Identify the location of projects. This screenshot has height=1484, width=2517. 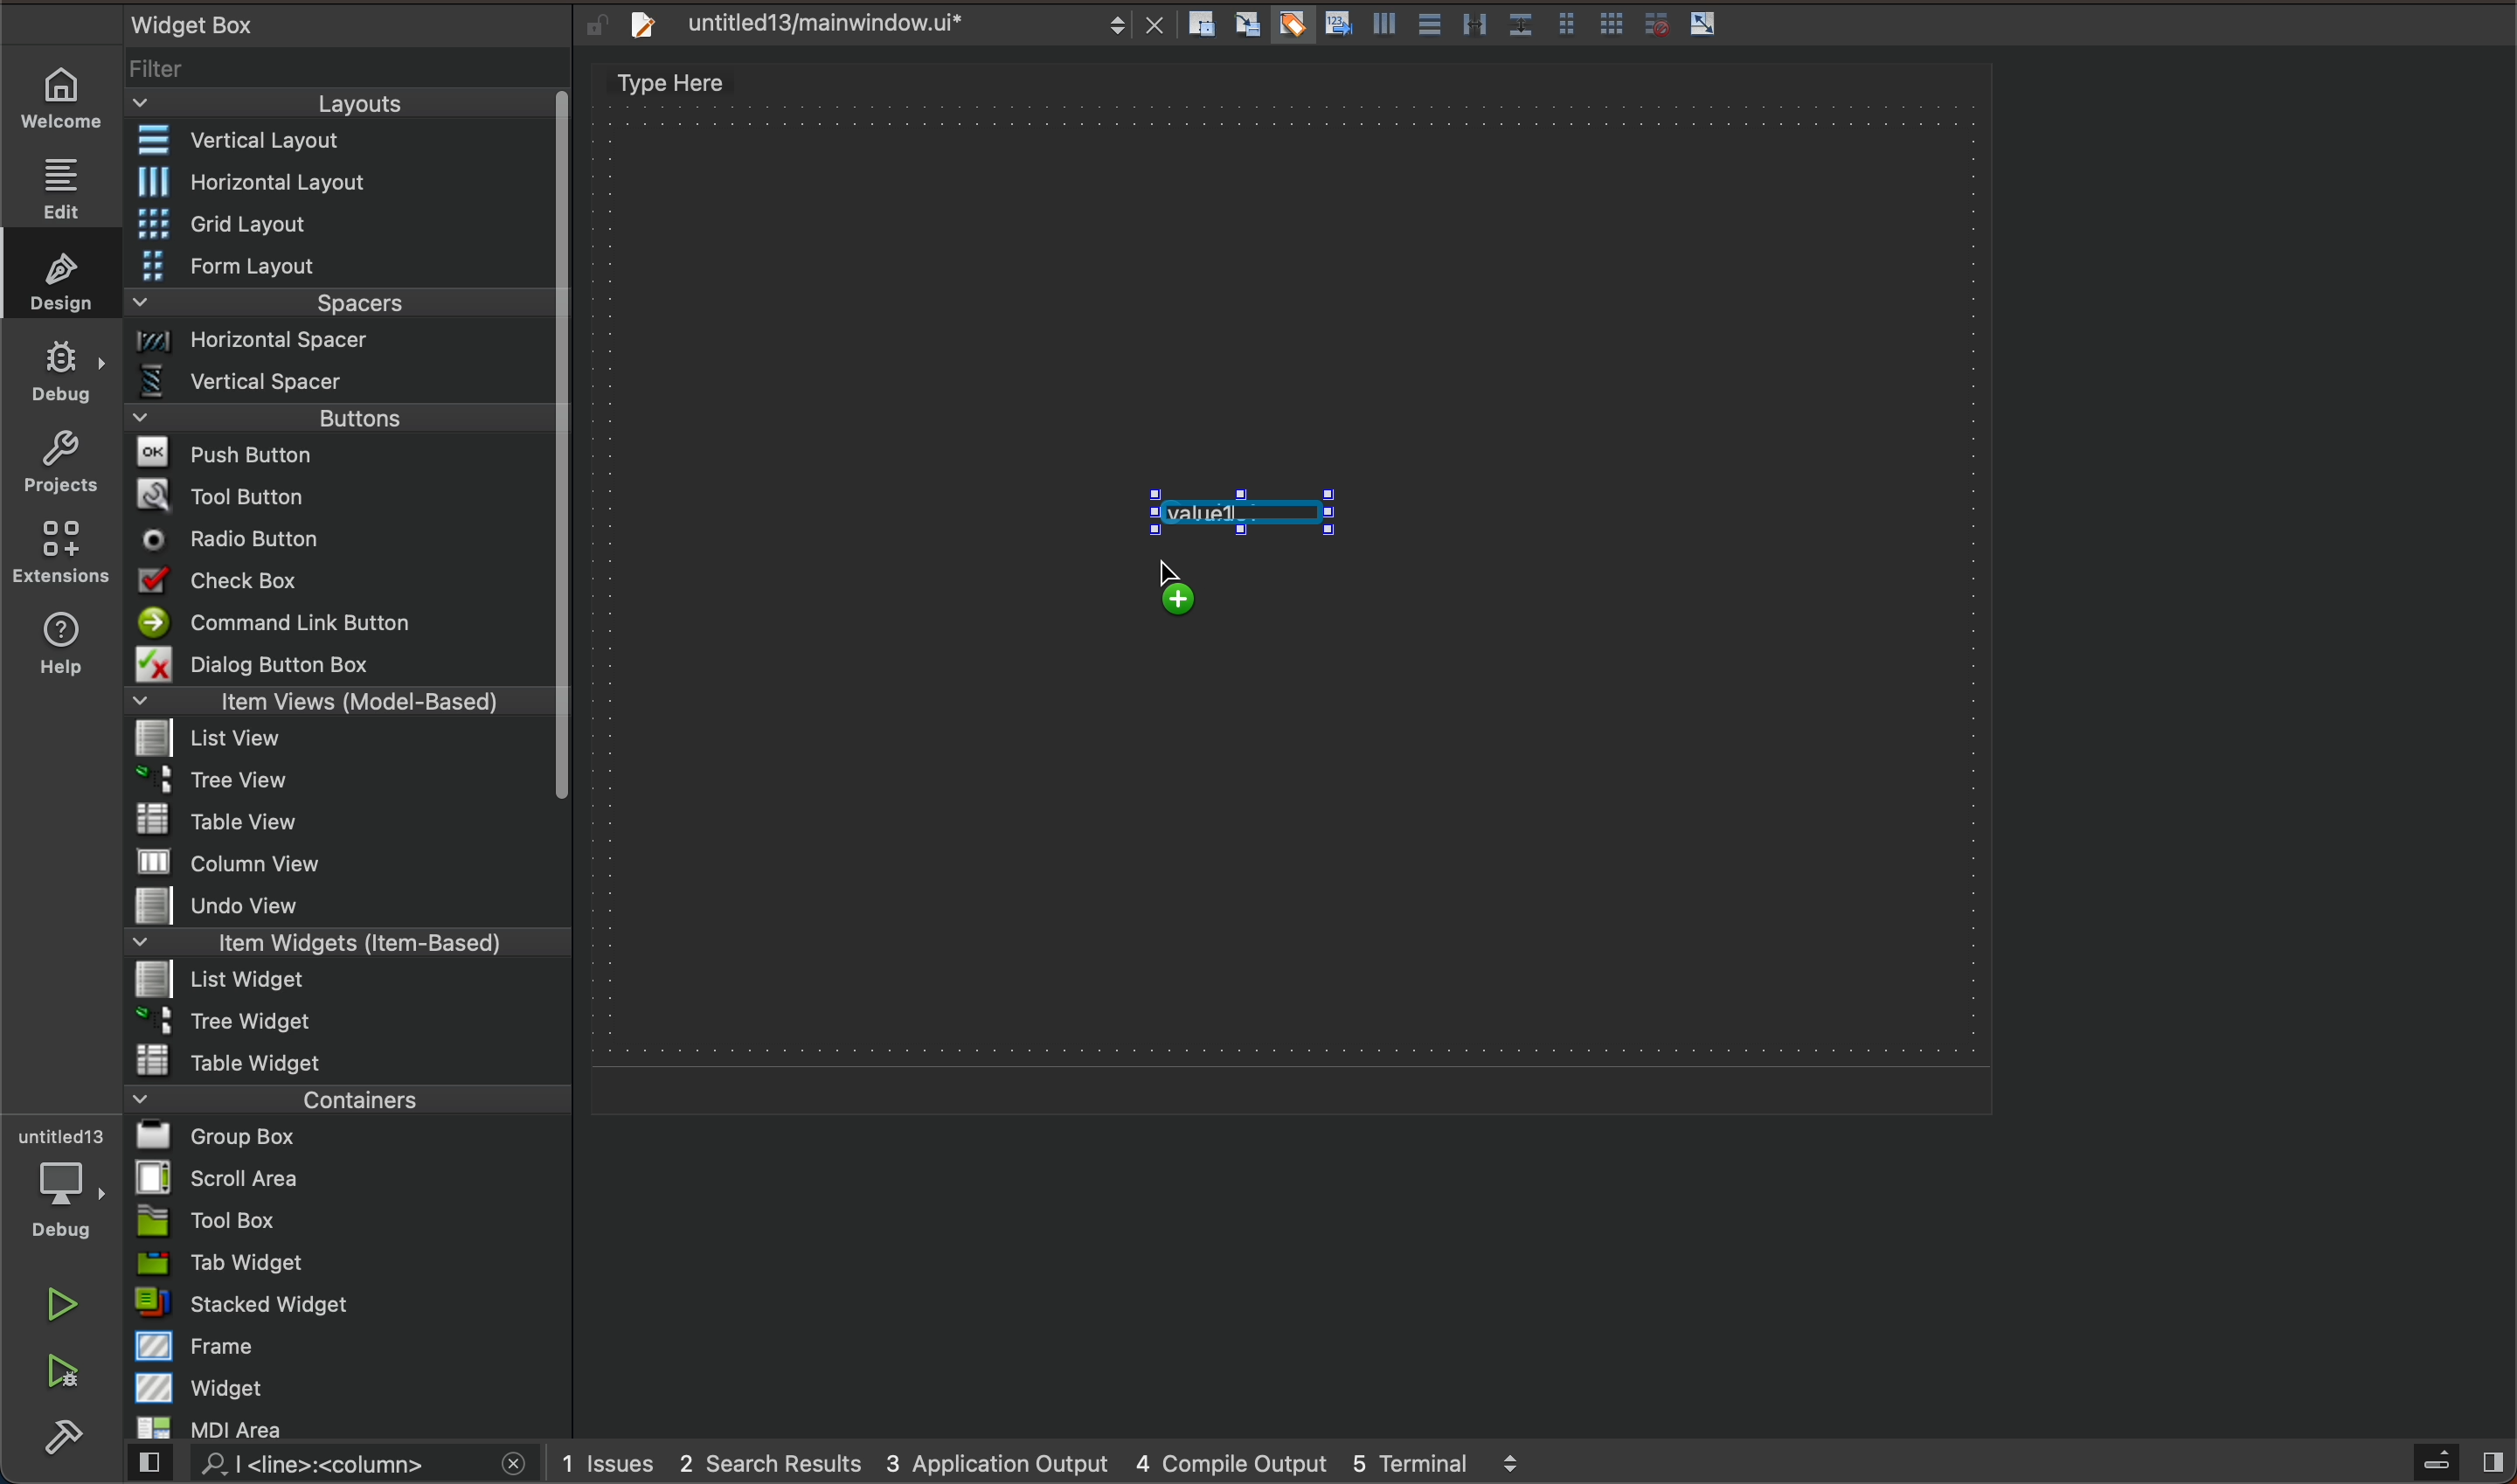
(60, 466).